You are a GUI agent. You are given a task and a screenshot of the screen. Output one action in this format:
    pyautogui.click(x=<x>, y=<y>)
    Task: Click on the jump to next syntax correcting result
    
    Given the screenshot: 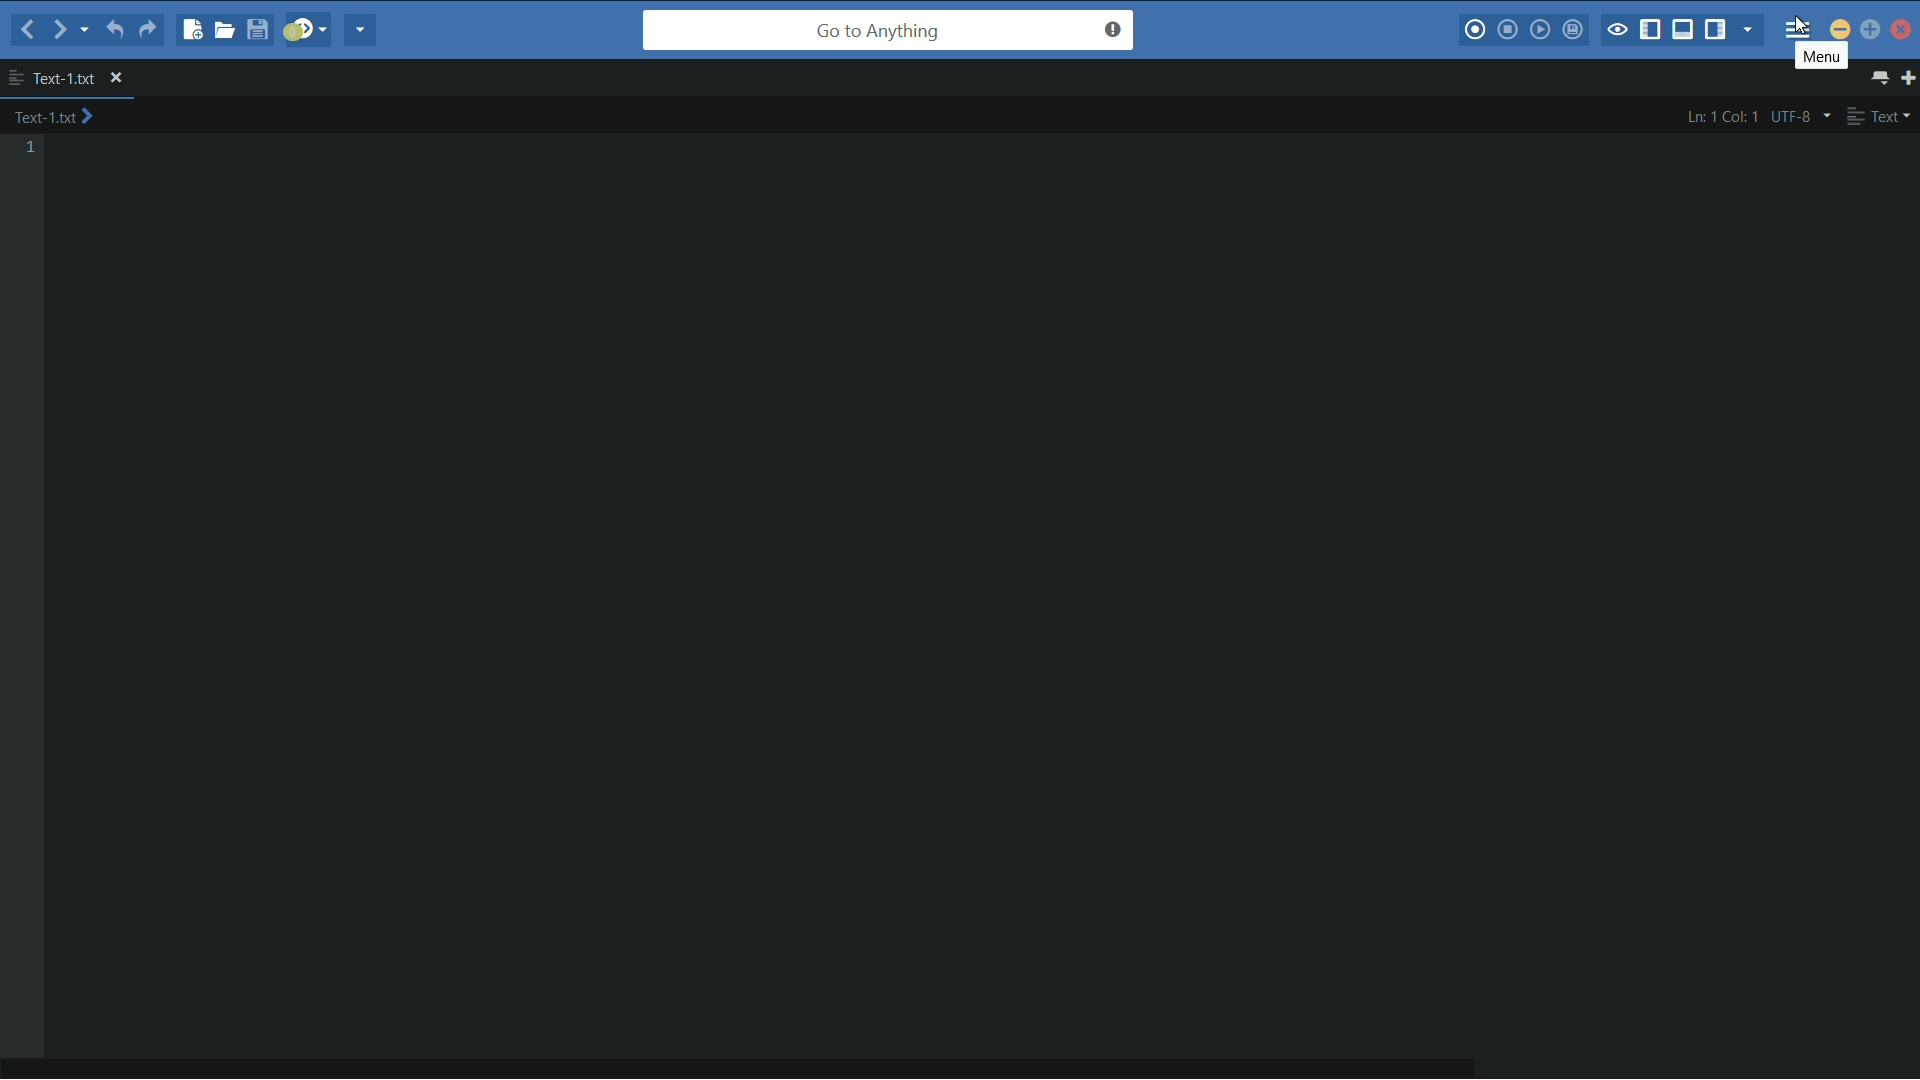 What is the action you would take?
    pyautogui.click(x=307, y=30)
    